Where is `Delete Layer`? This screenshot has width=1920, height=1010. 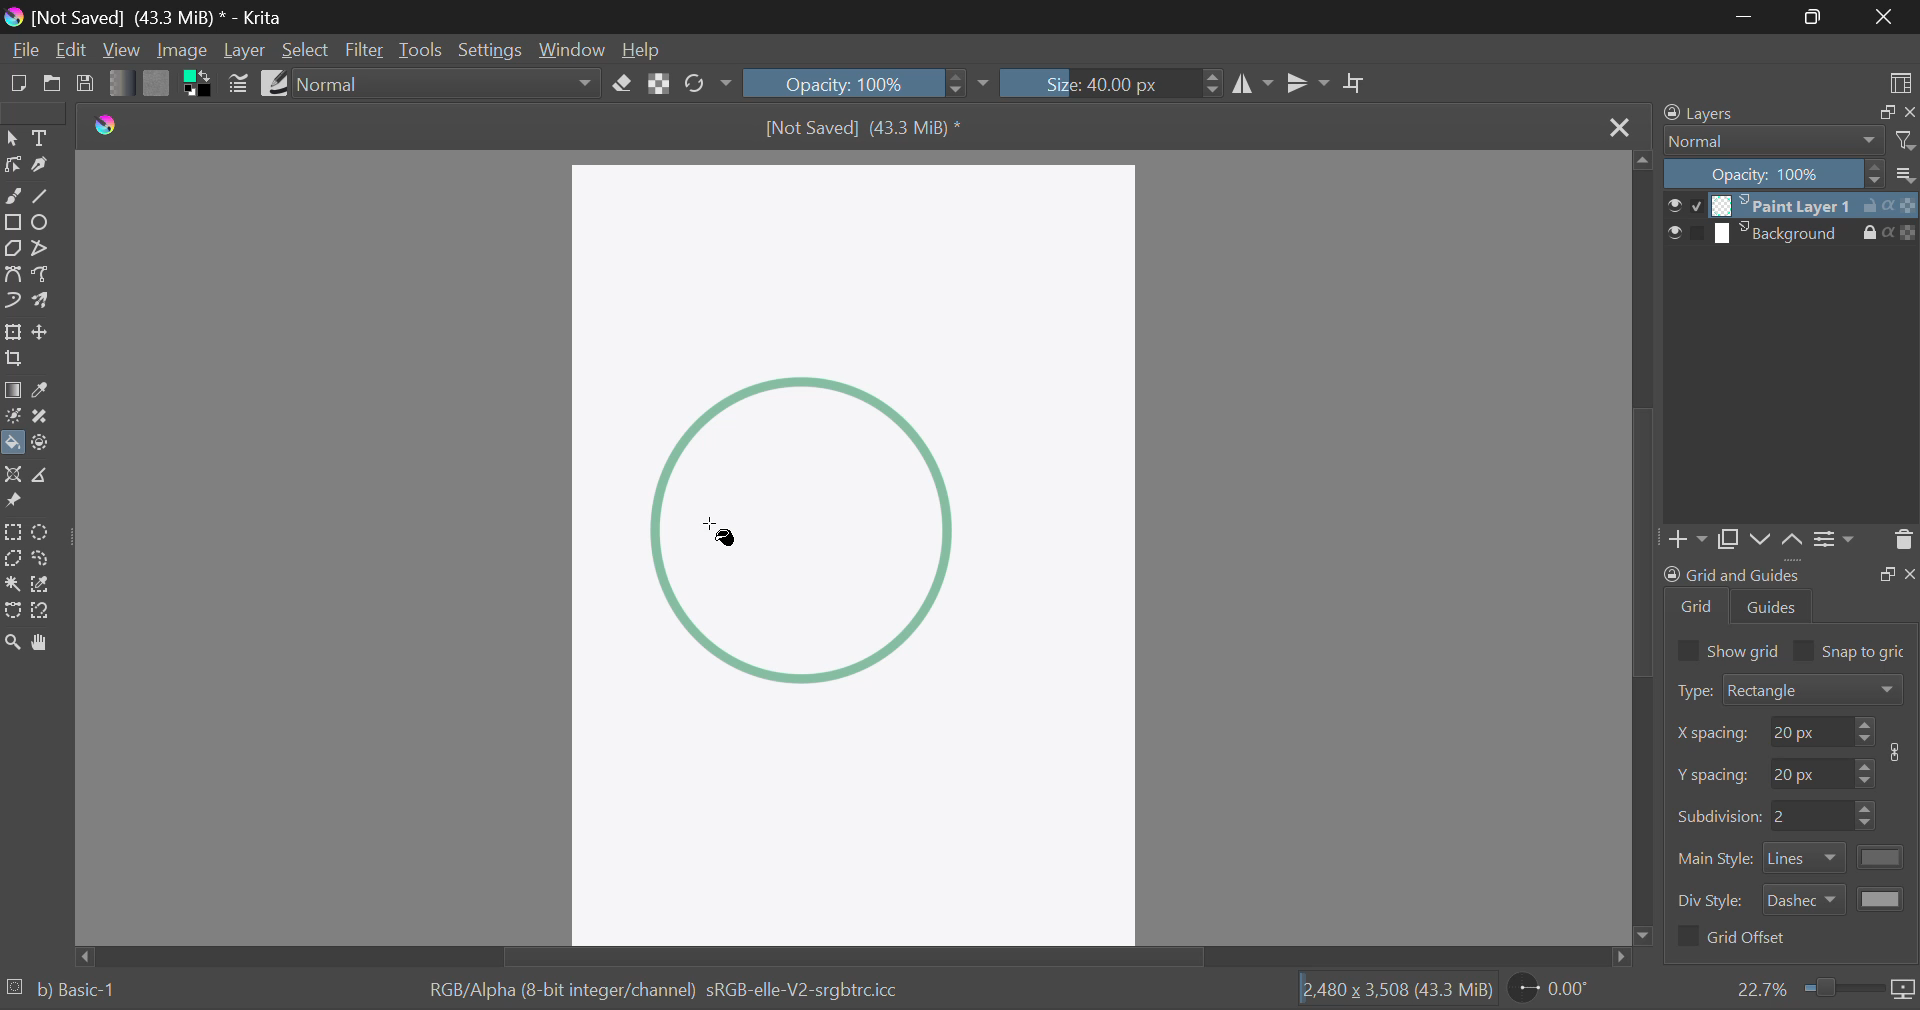
Delete Layer is located at coordinates (1902, 544).